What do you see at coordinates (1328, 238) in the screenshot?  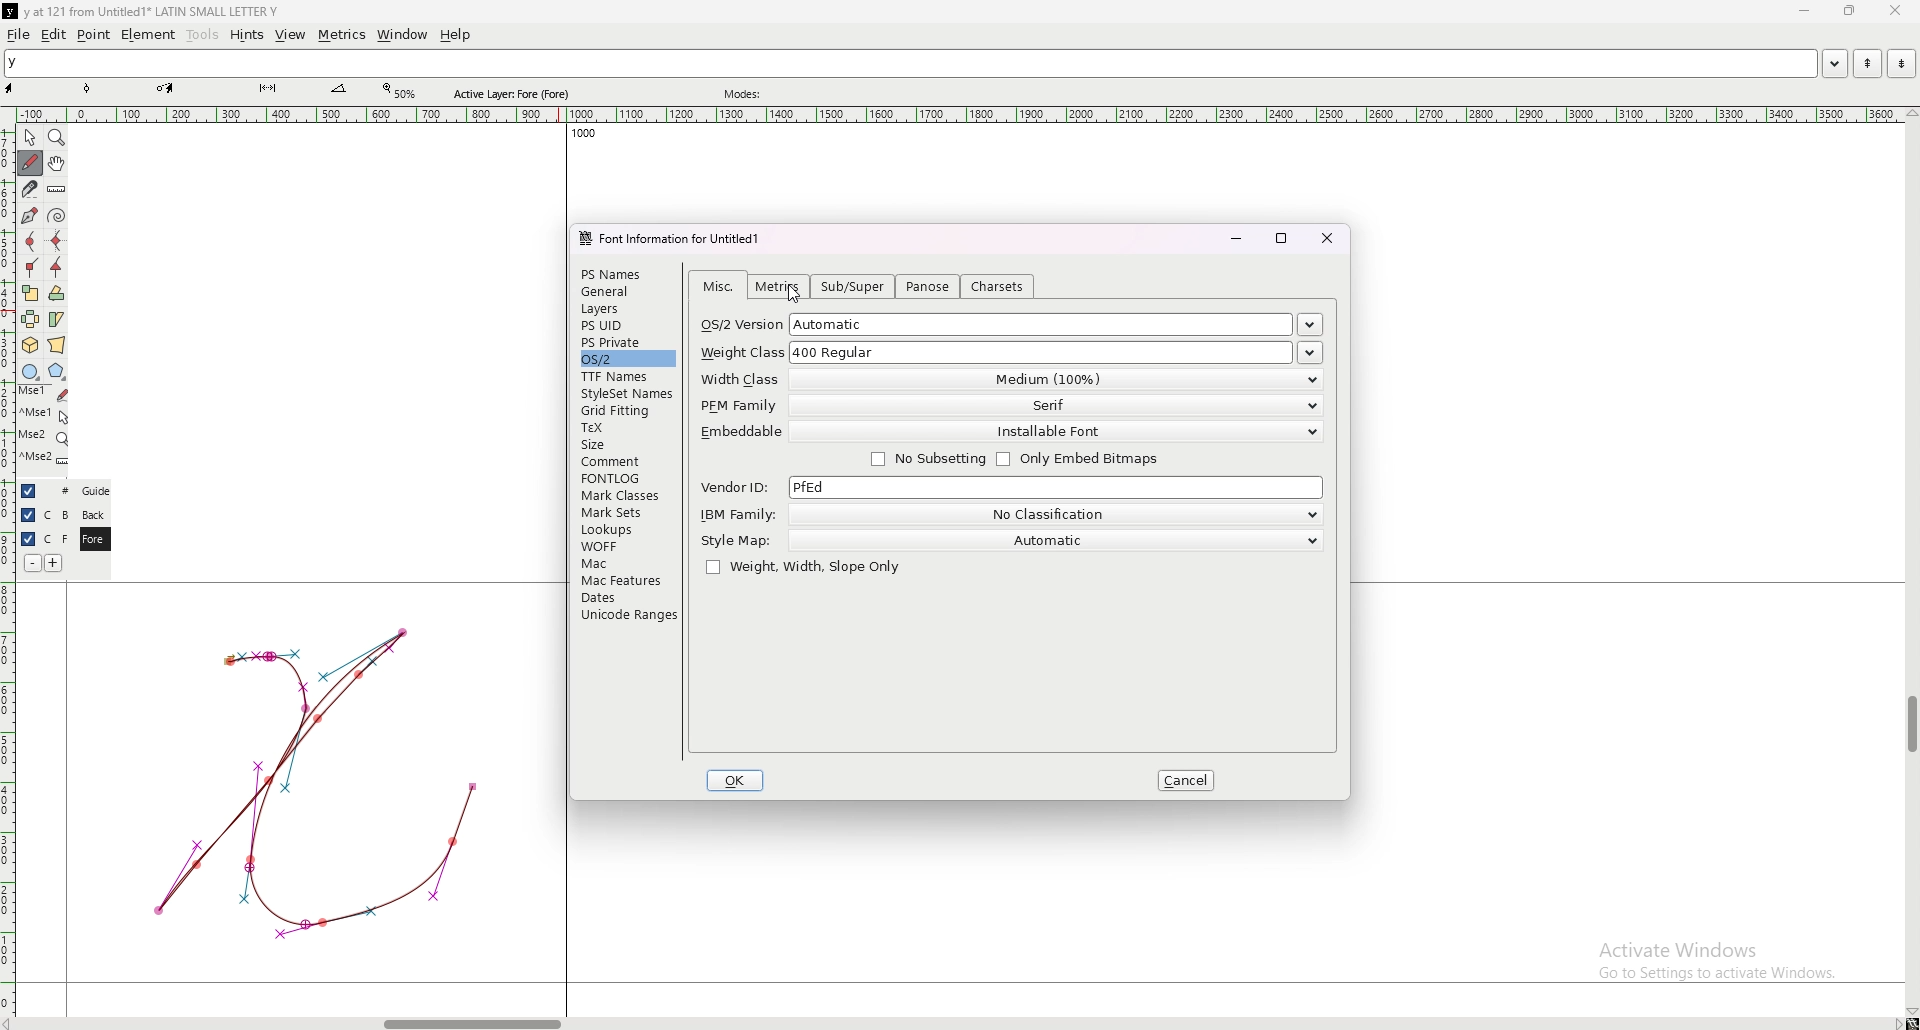 I see `close` at bounding box center [1328, 238].